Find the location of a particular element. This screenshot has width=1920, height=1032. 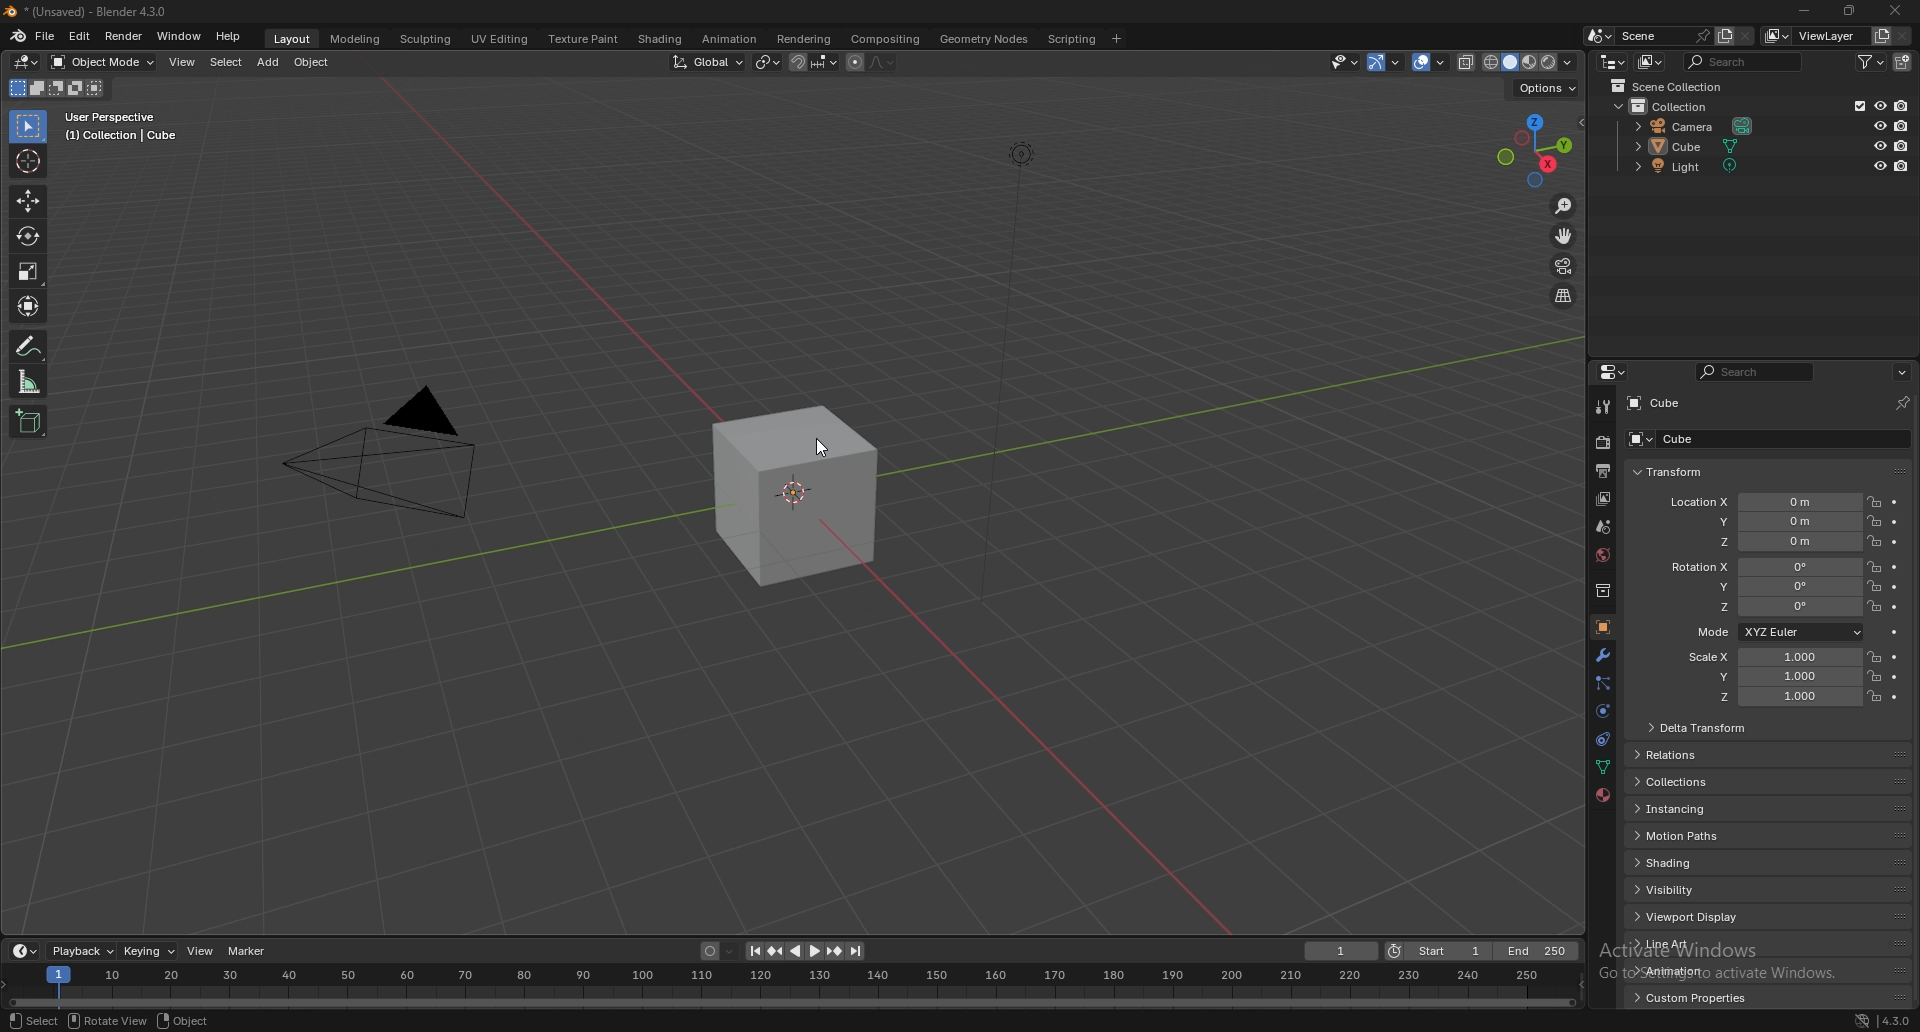

lock is located at coordinates (1873, 656).